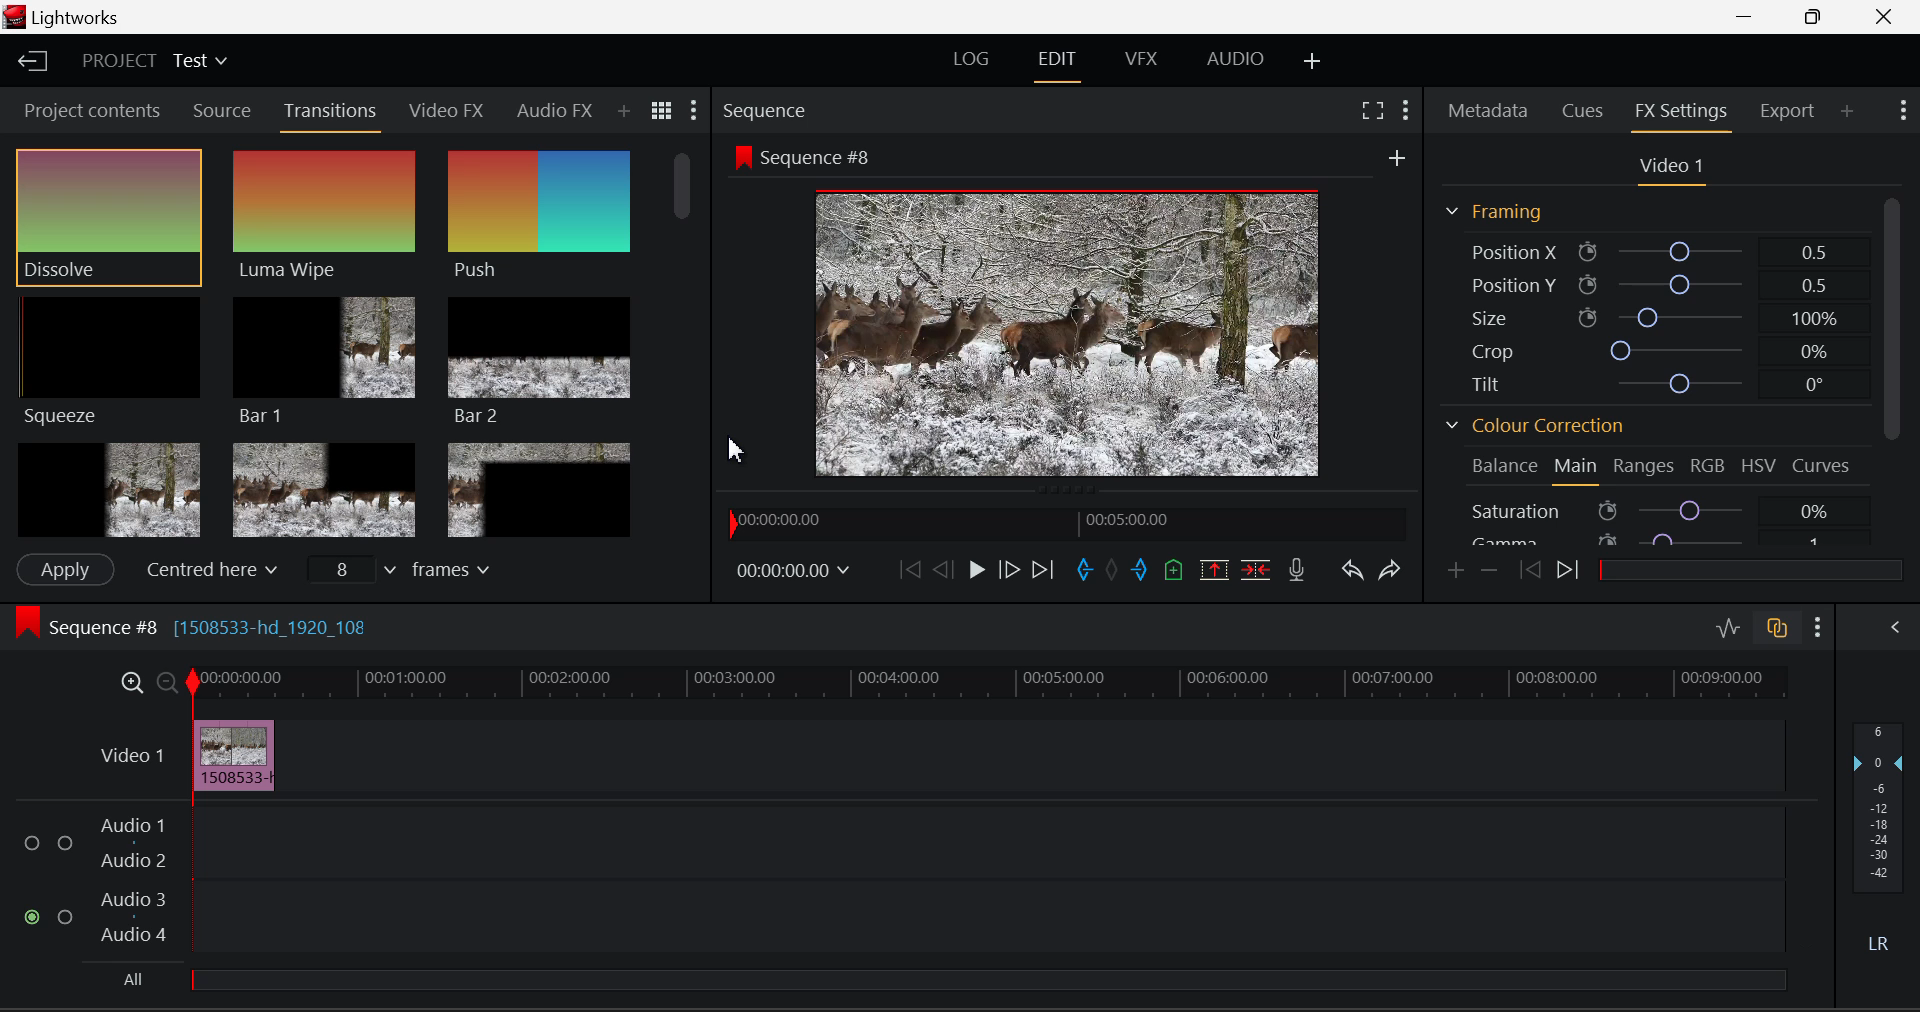  Describe the element at coordinates (1680, 112) in the screenshot. I see `FX Settings` at that location.